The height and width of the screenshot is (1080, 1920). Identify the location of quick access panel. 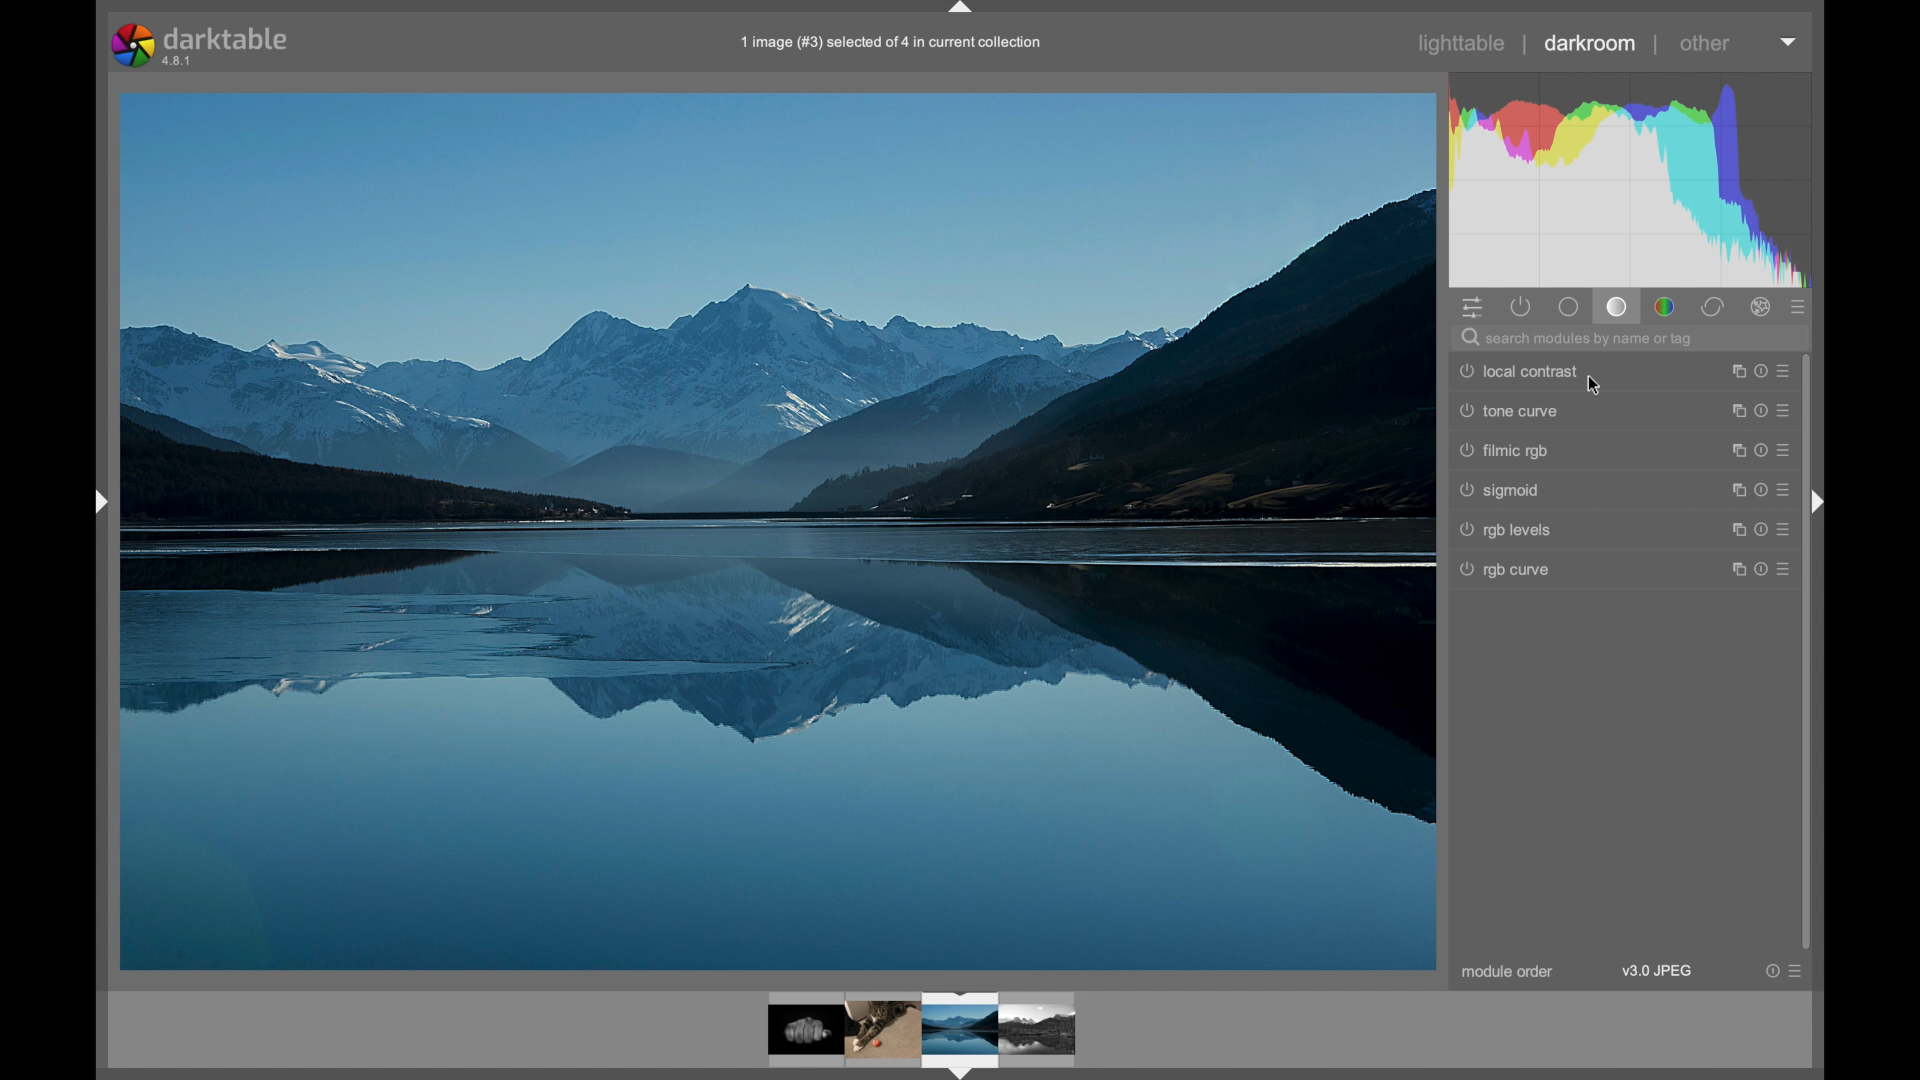
(1474, 309).